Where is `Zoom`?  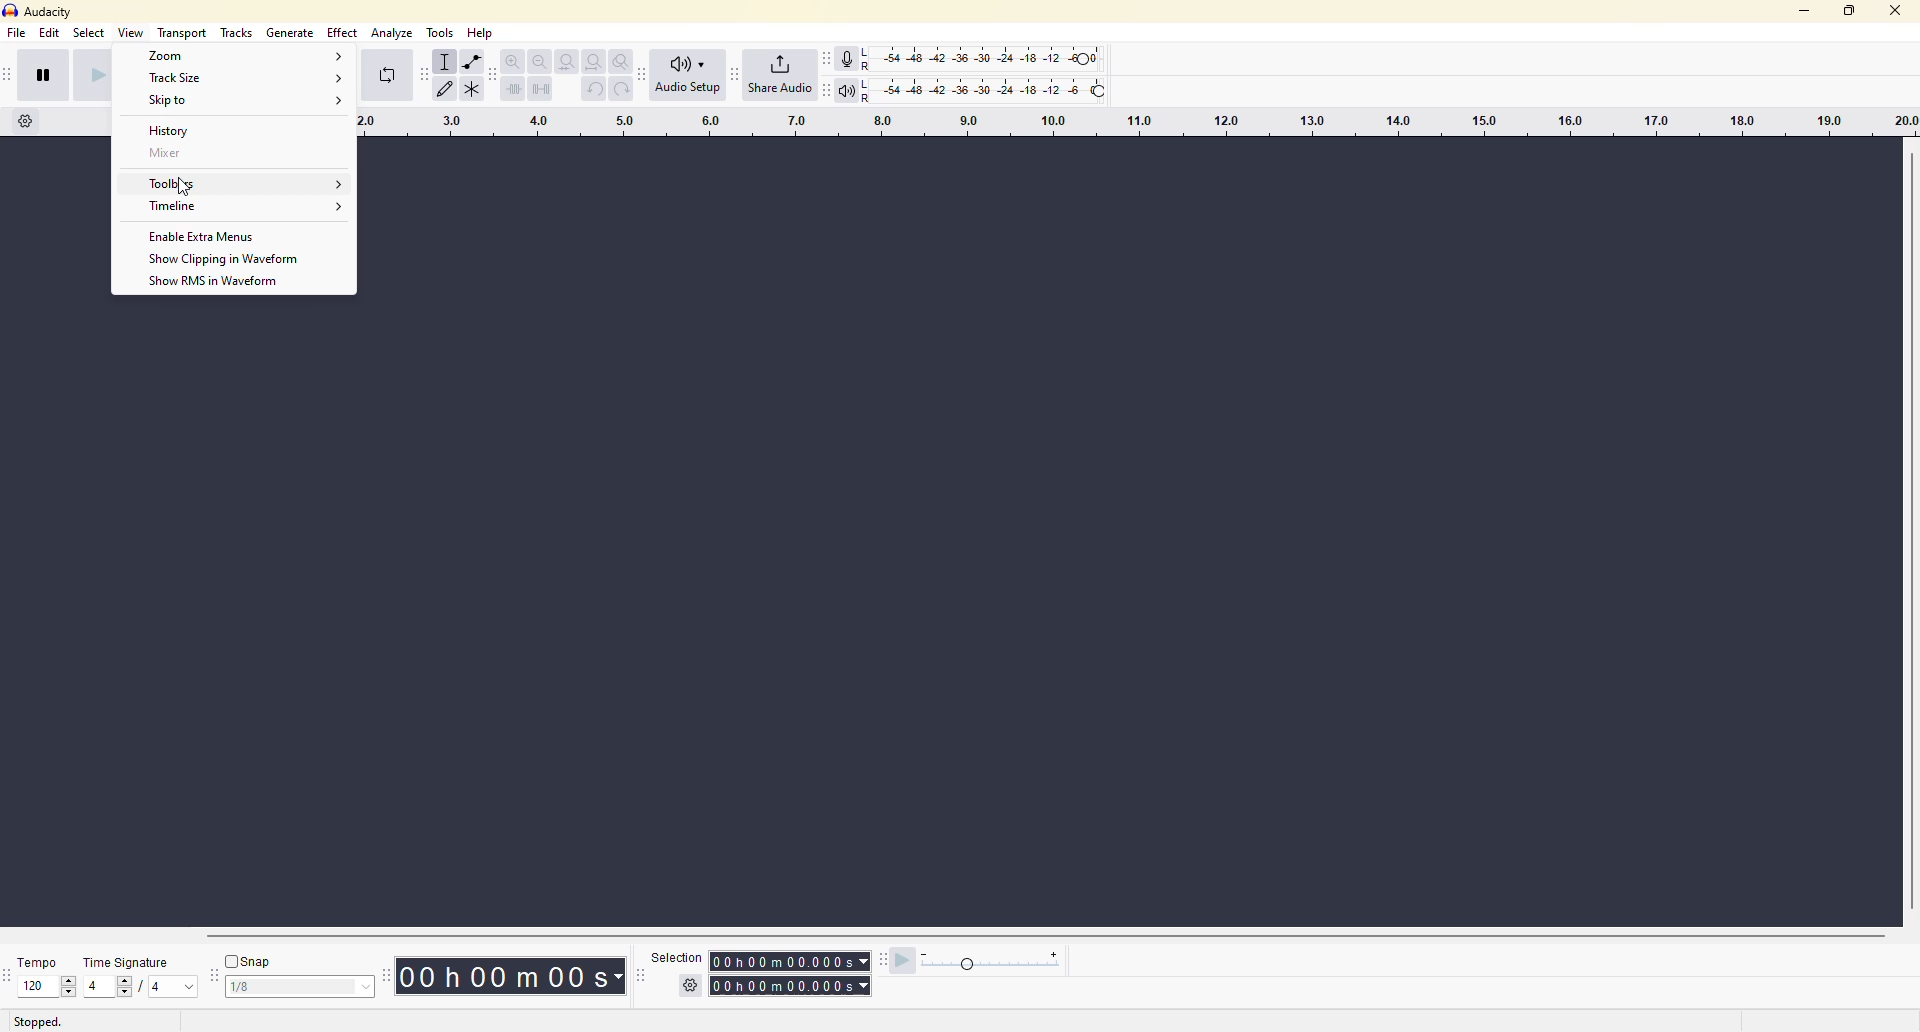
Zoom is located at coordinates (244, 58).